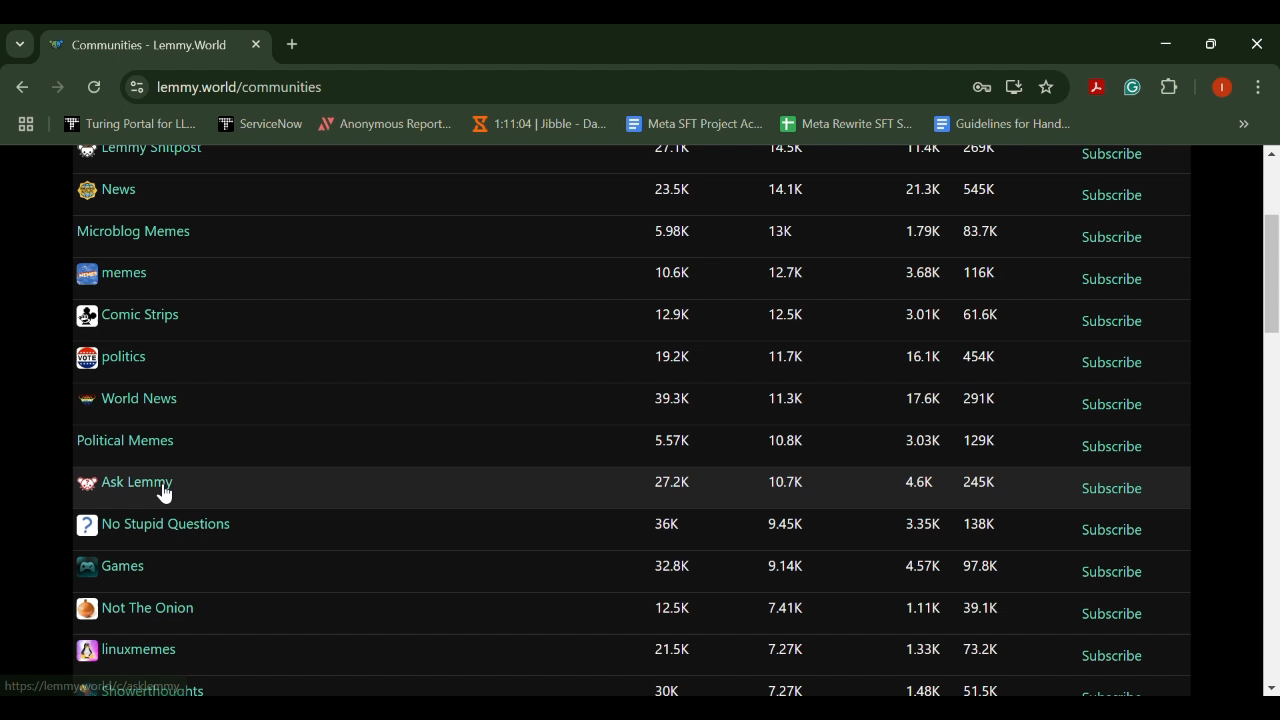  What do you see at coordinates (982, 399) in the screenshot?
I see `291K` at bounding box center [982, 399].